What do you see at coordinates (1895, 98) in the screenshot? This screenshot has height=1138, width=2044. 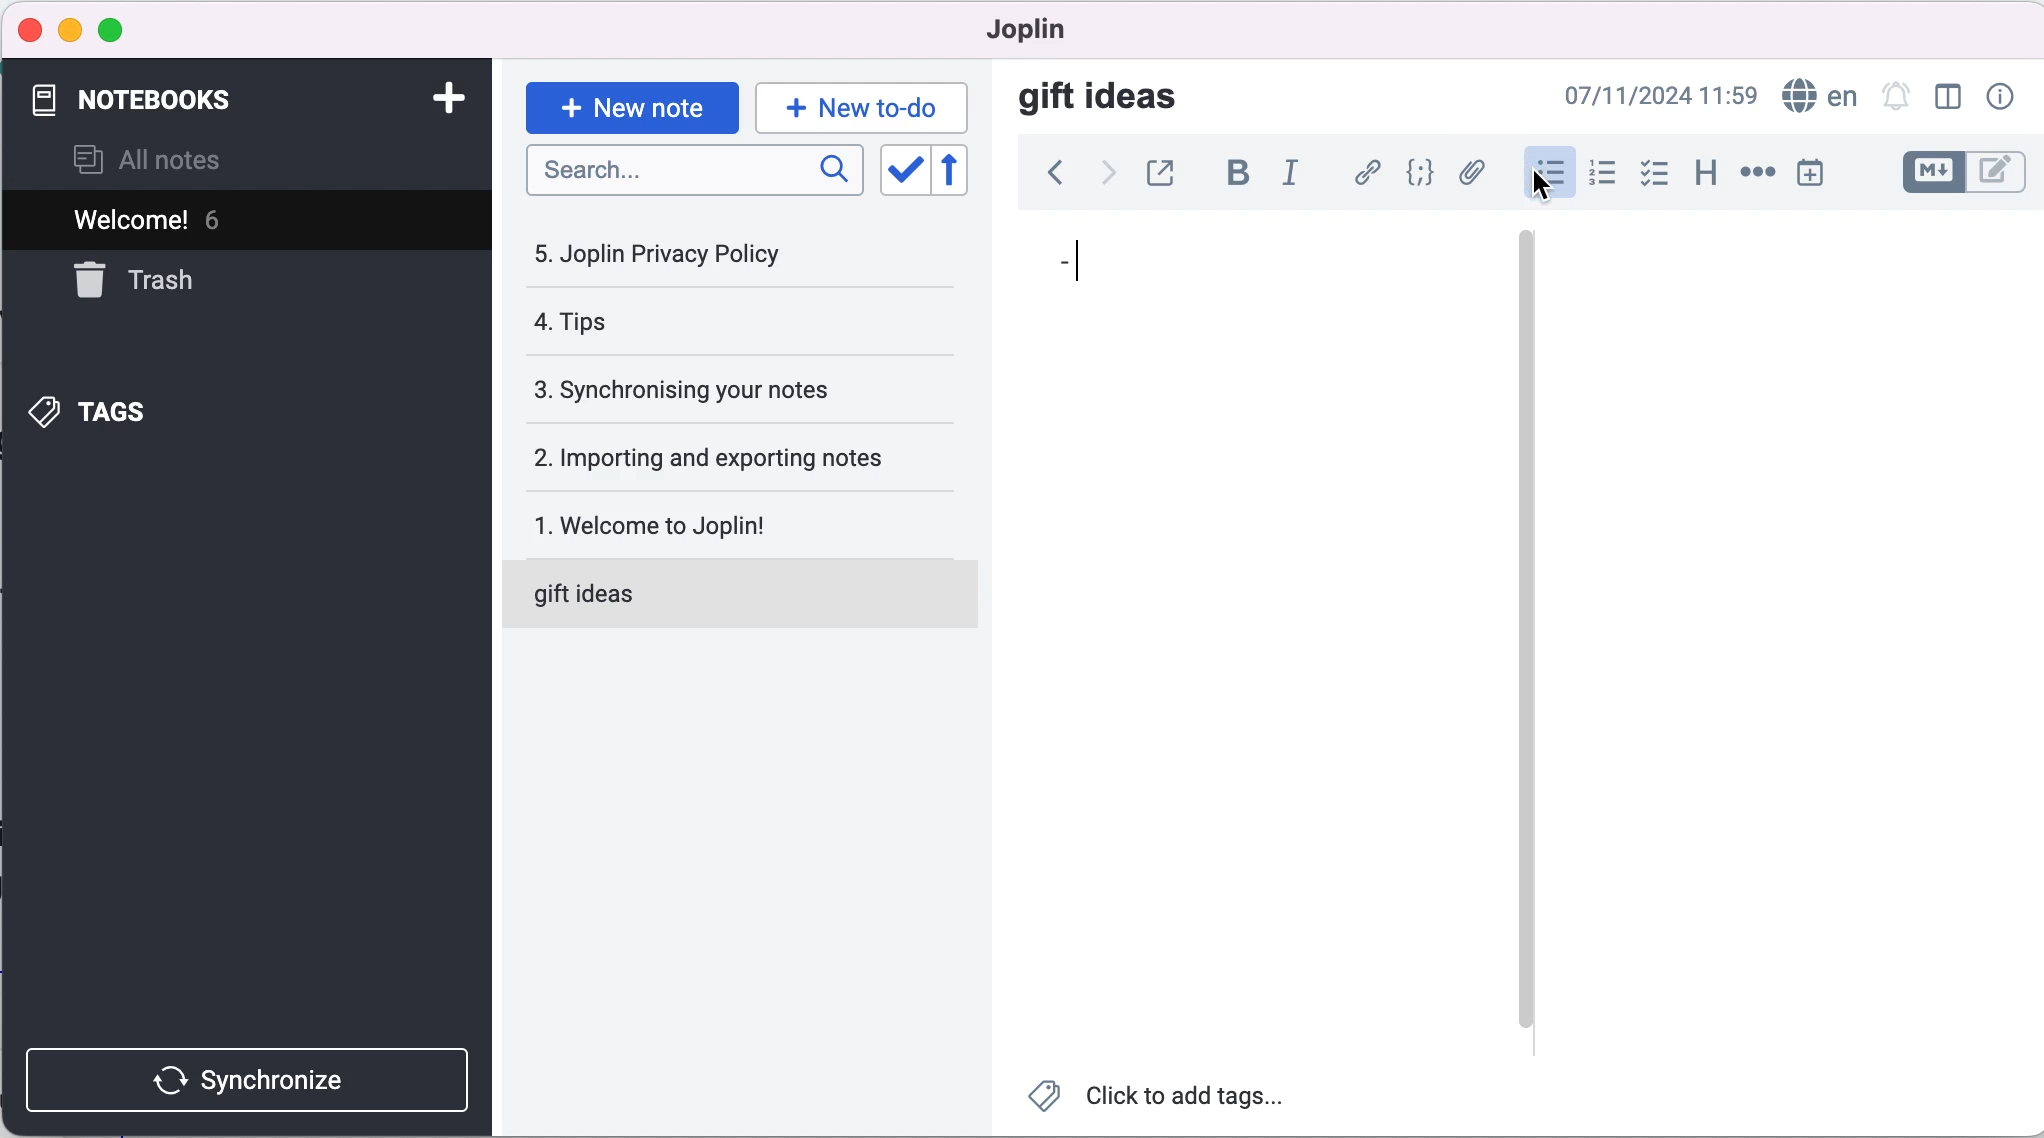 I see `set alarm` at bounding box center [1895, 98].